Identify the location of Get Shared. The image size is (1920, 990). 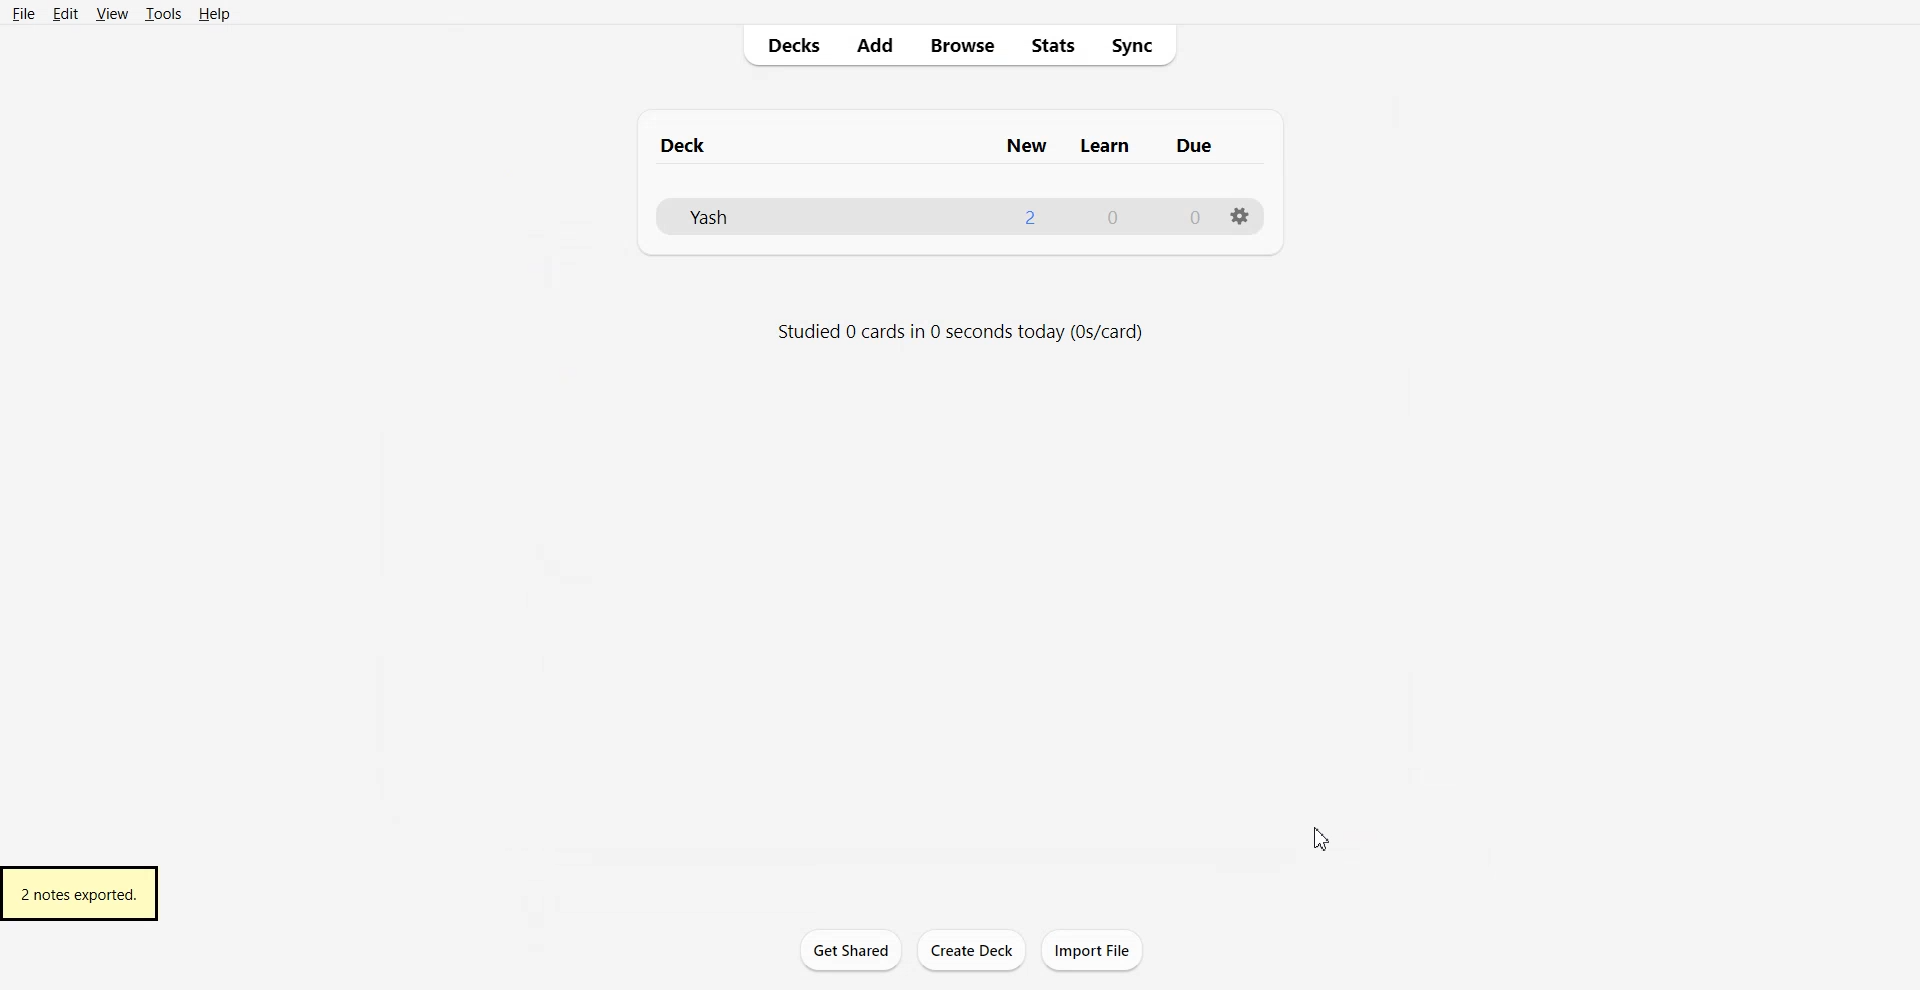
(850, 950).